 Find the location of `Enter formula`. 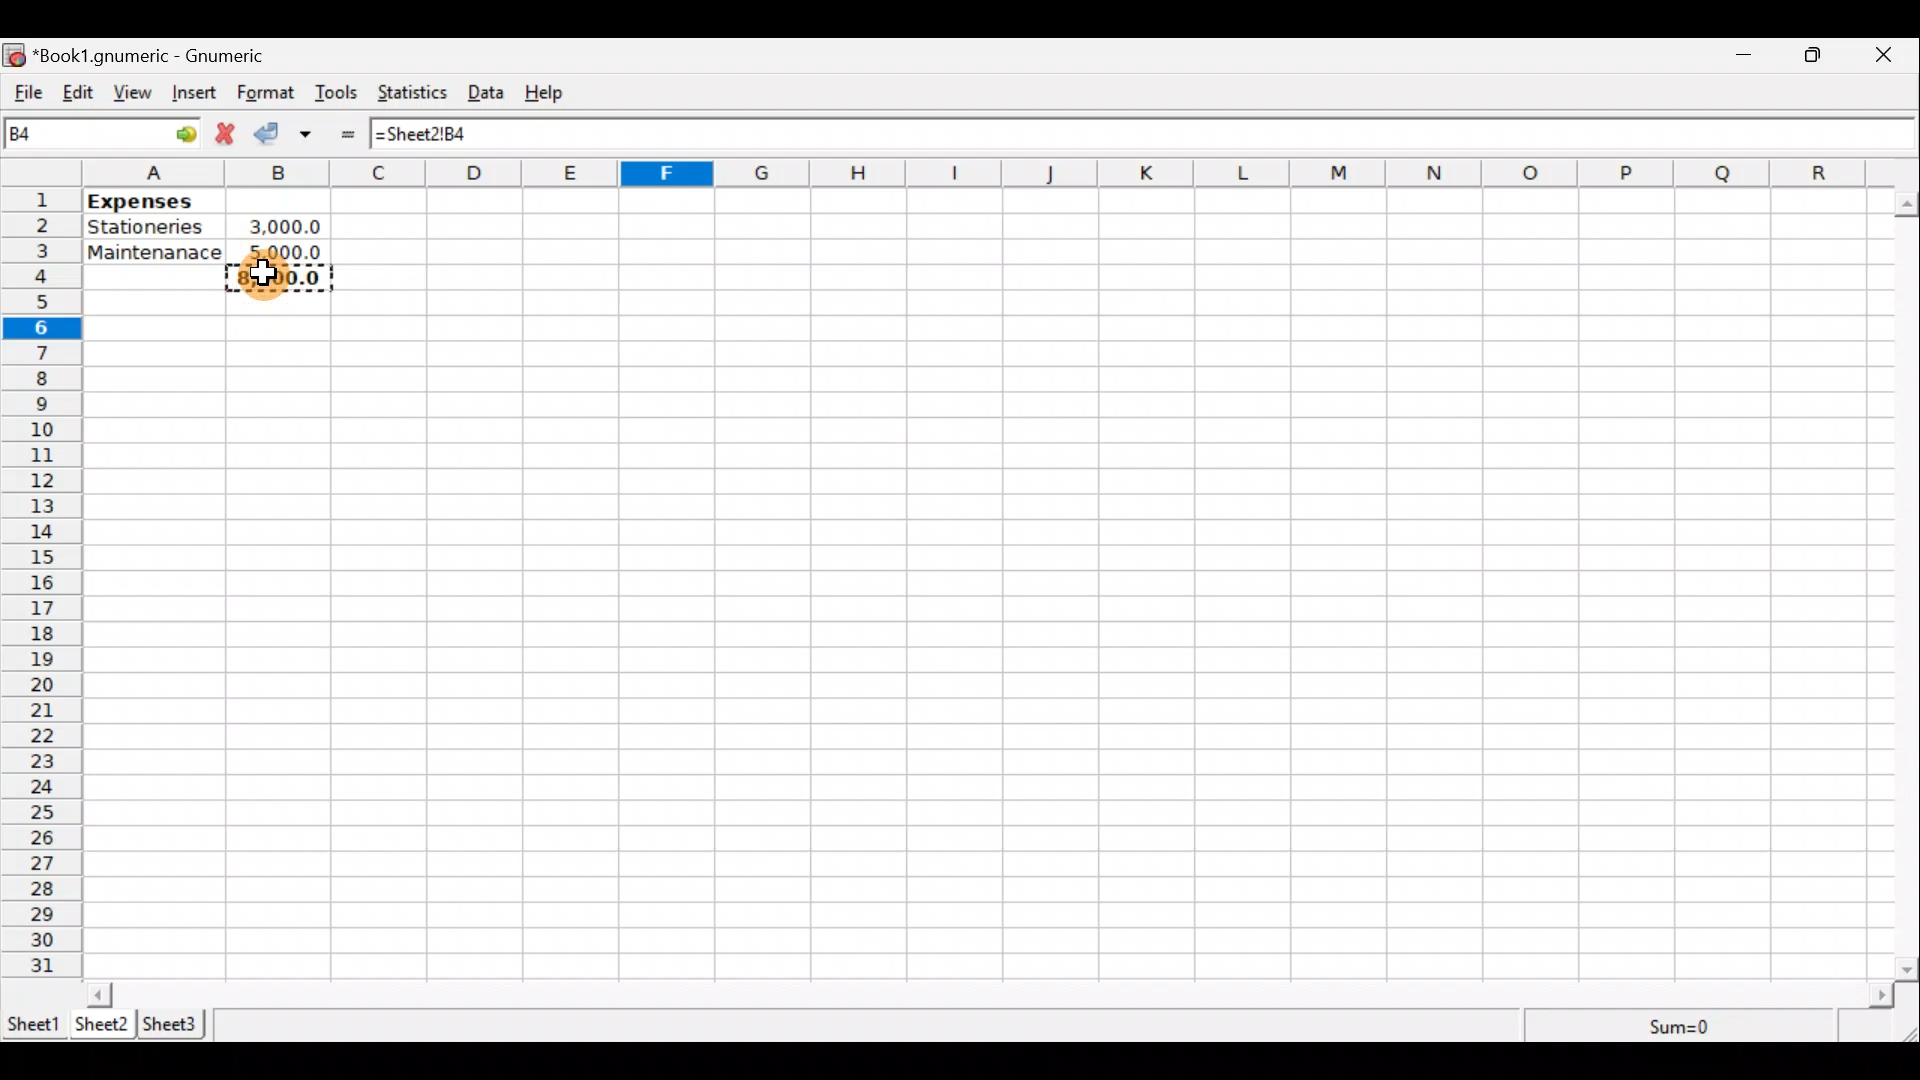

Enter formula is located at coordinates (352, 134).